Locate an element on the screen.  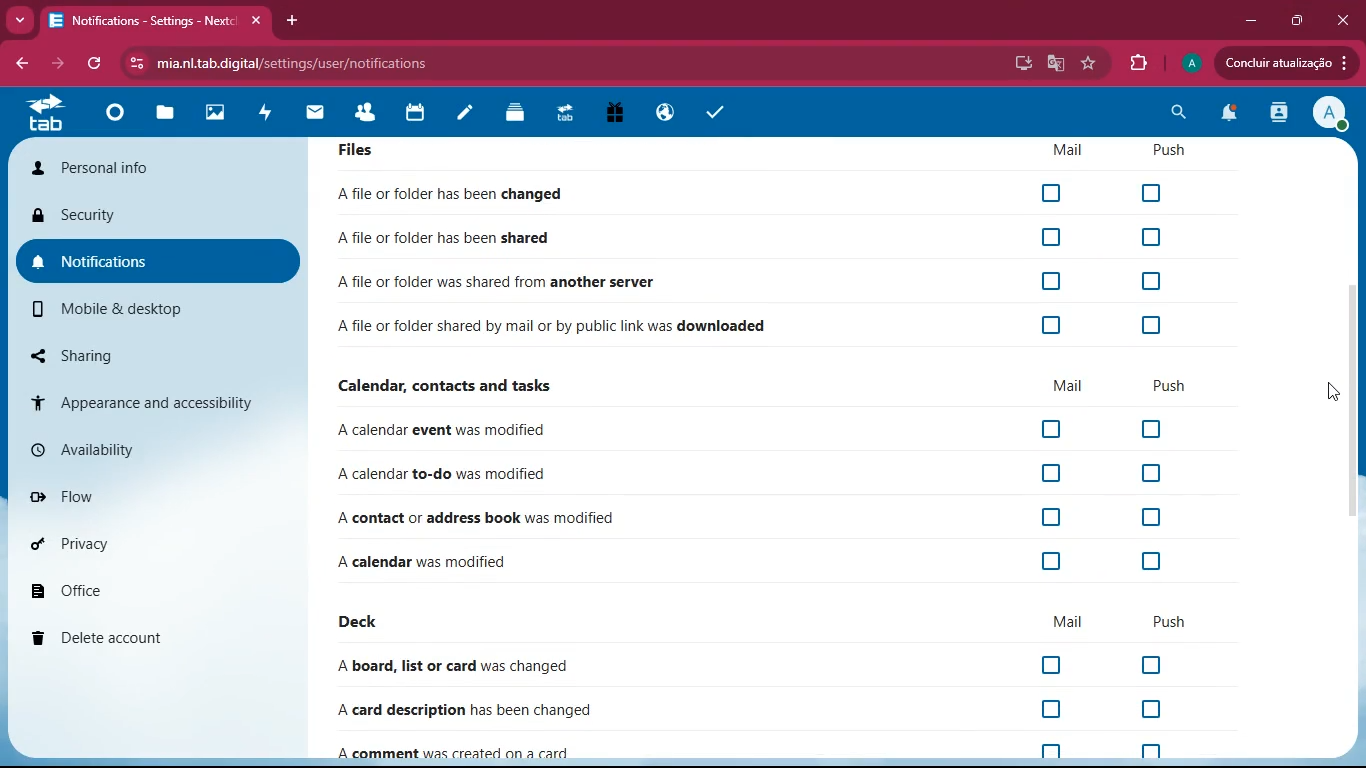
contact is located at coordinates (540, 513).